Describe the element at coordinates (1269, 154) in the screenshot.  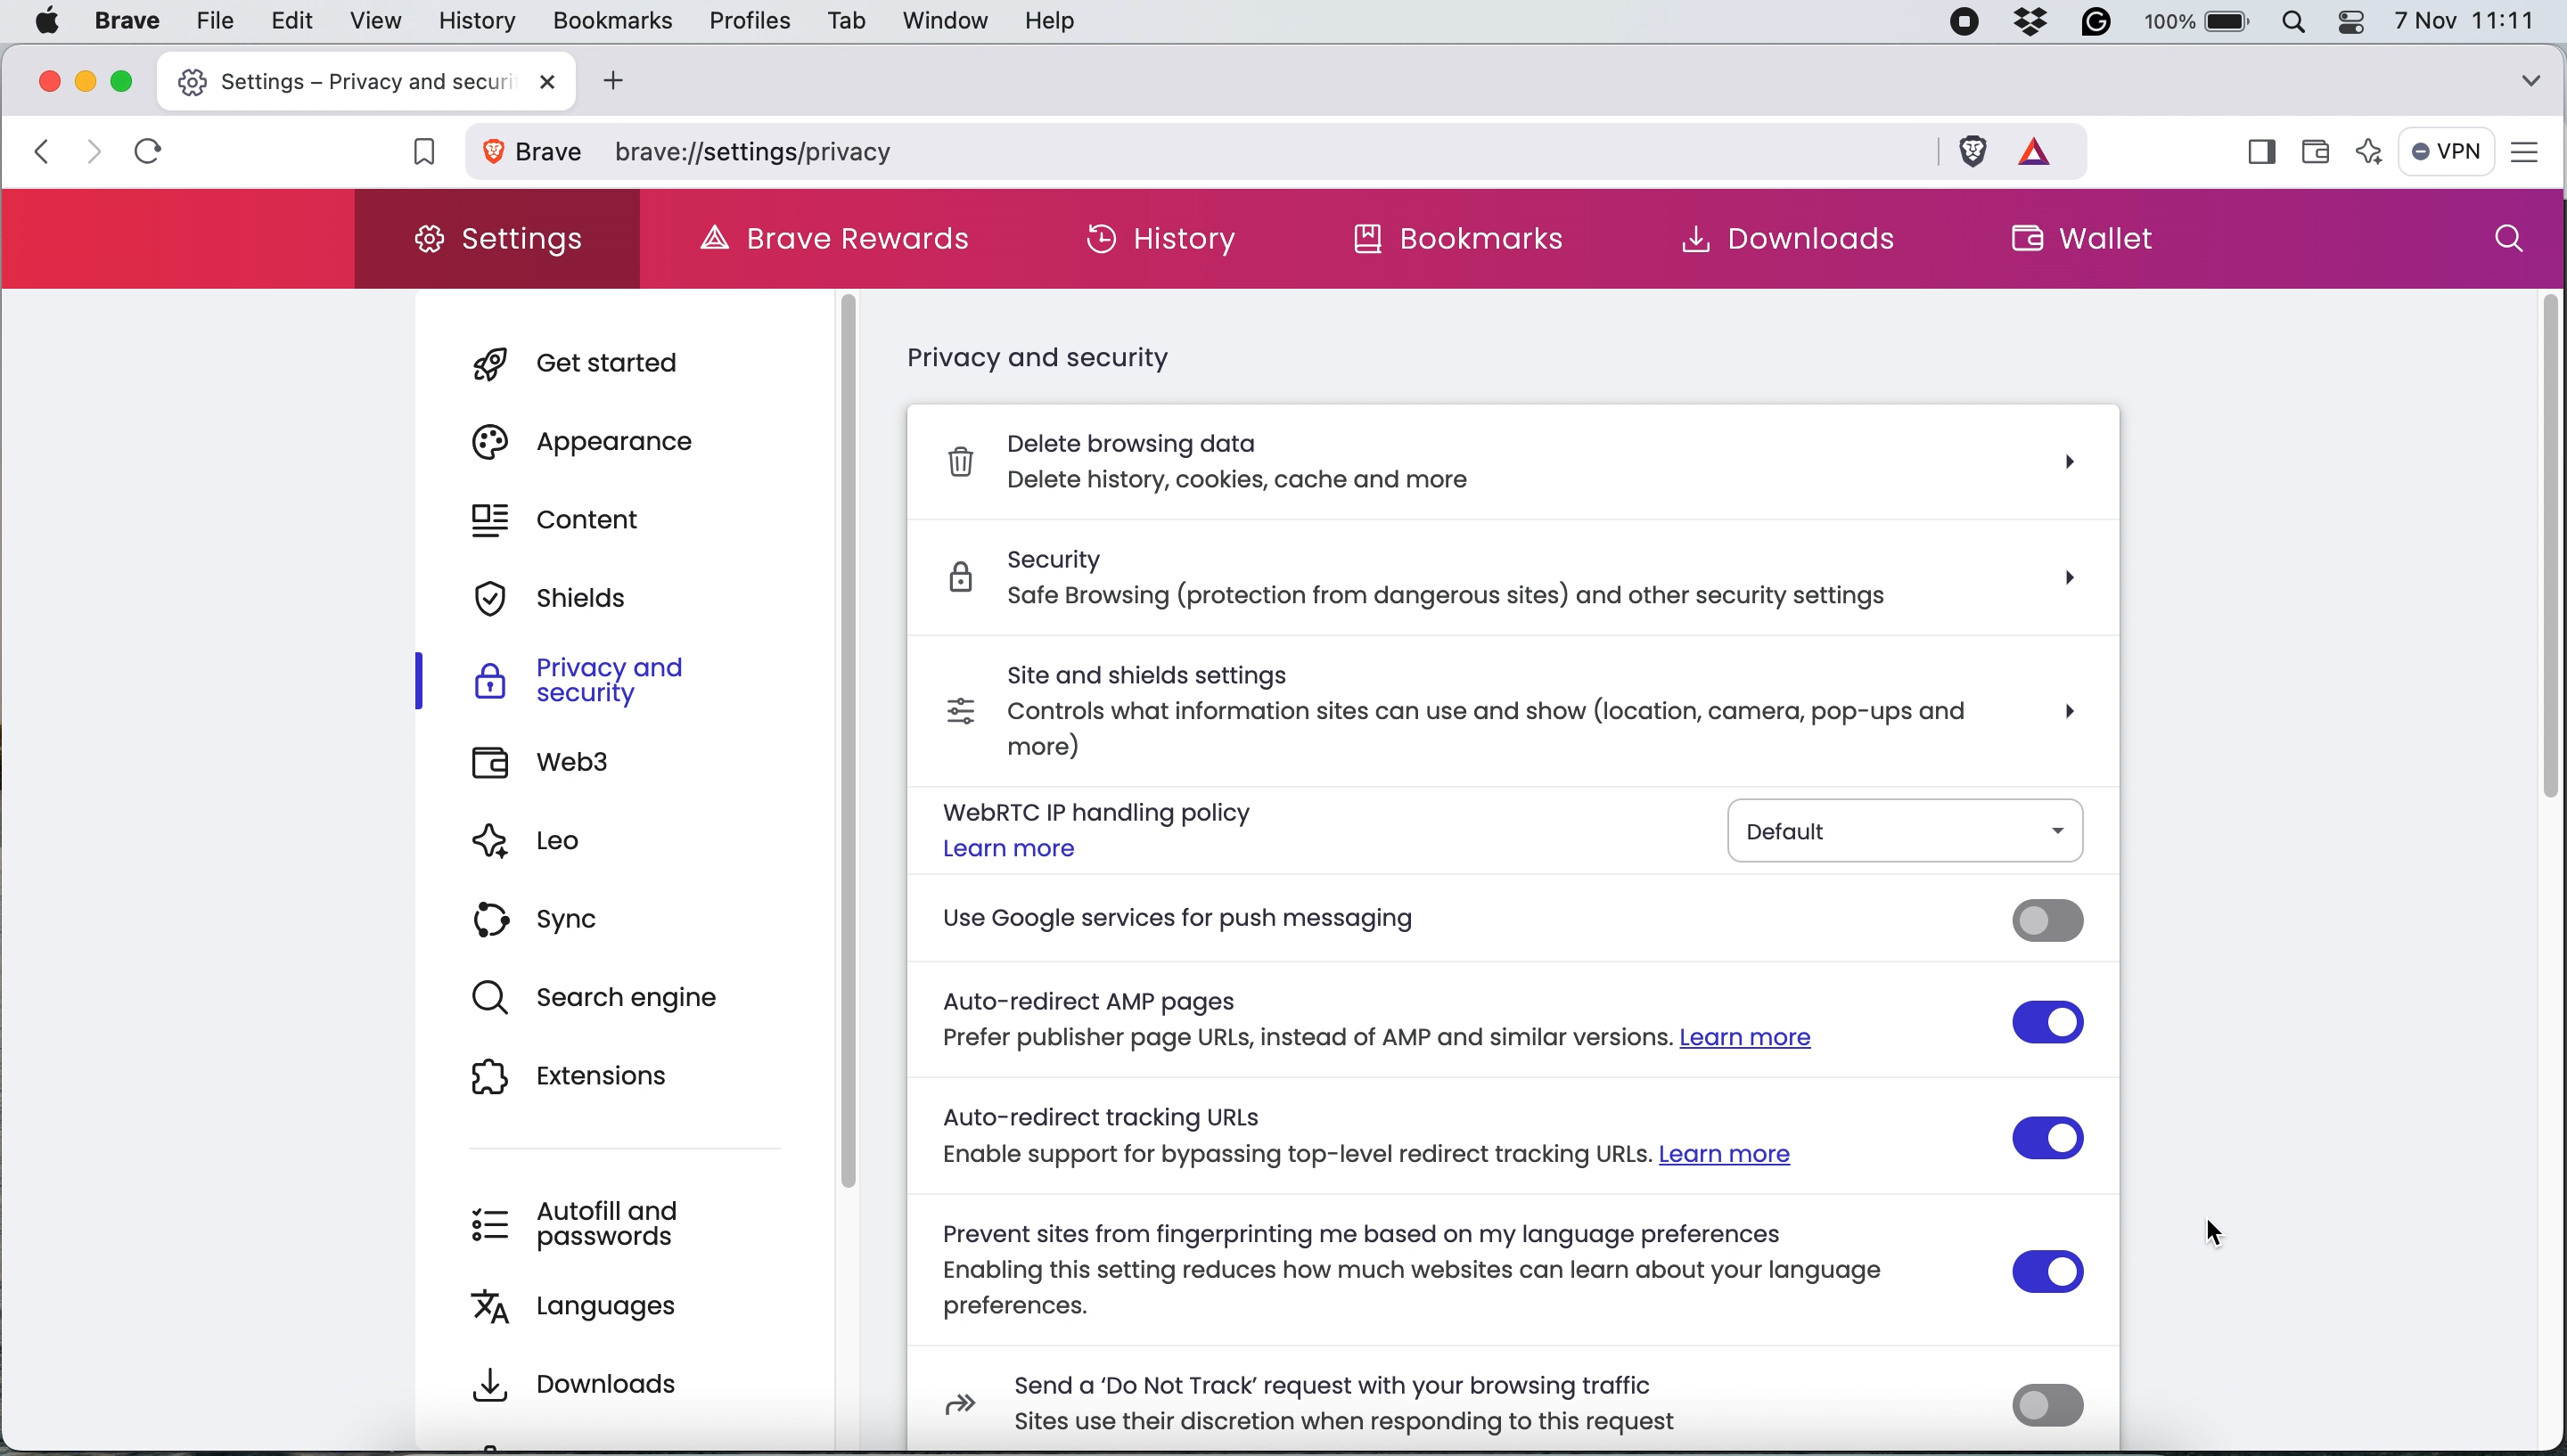
I see `brave privacy settings path` at that location.